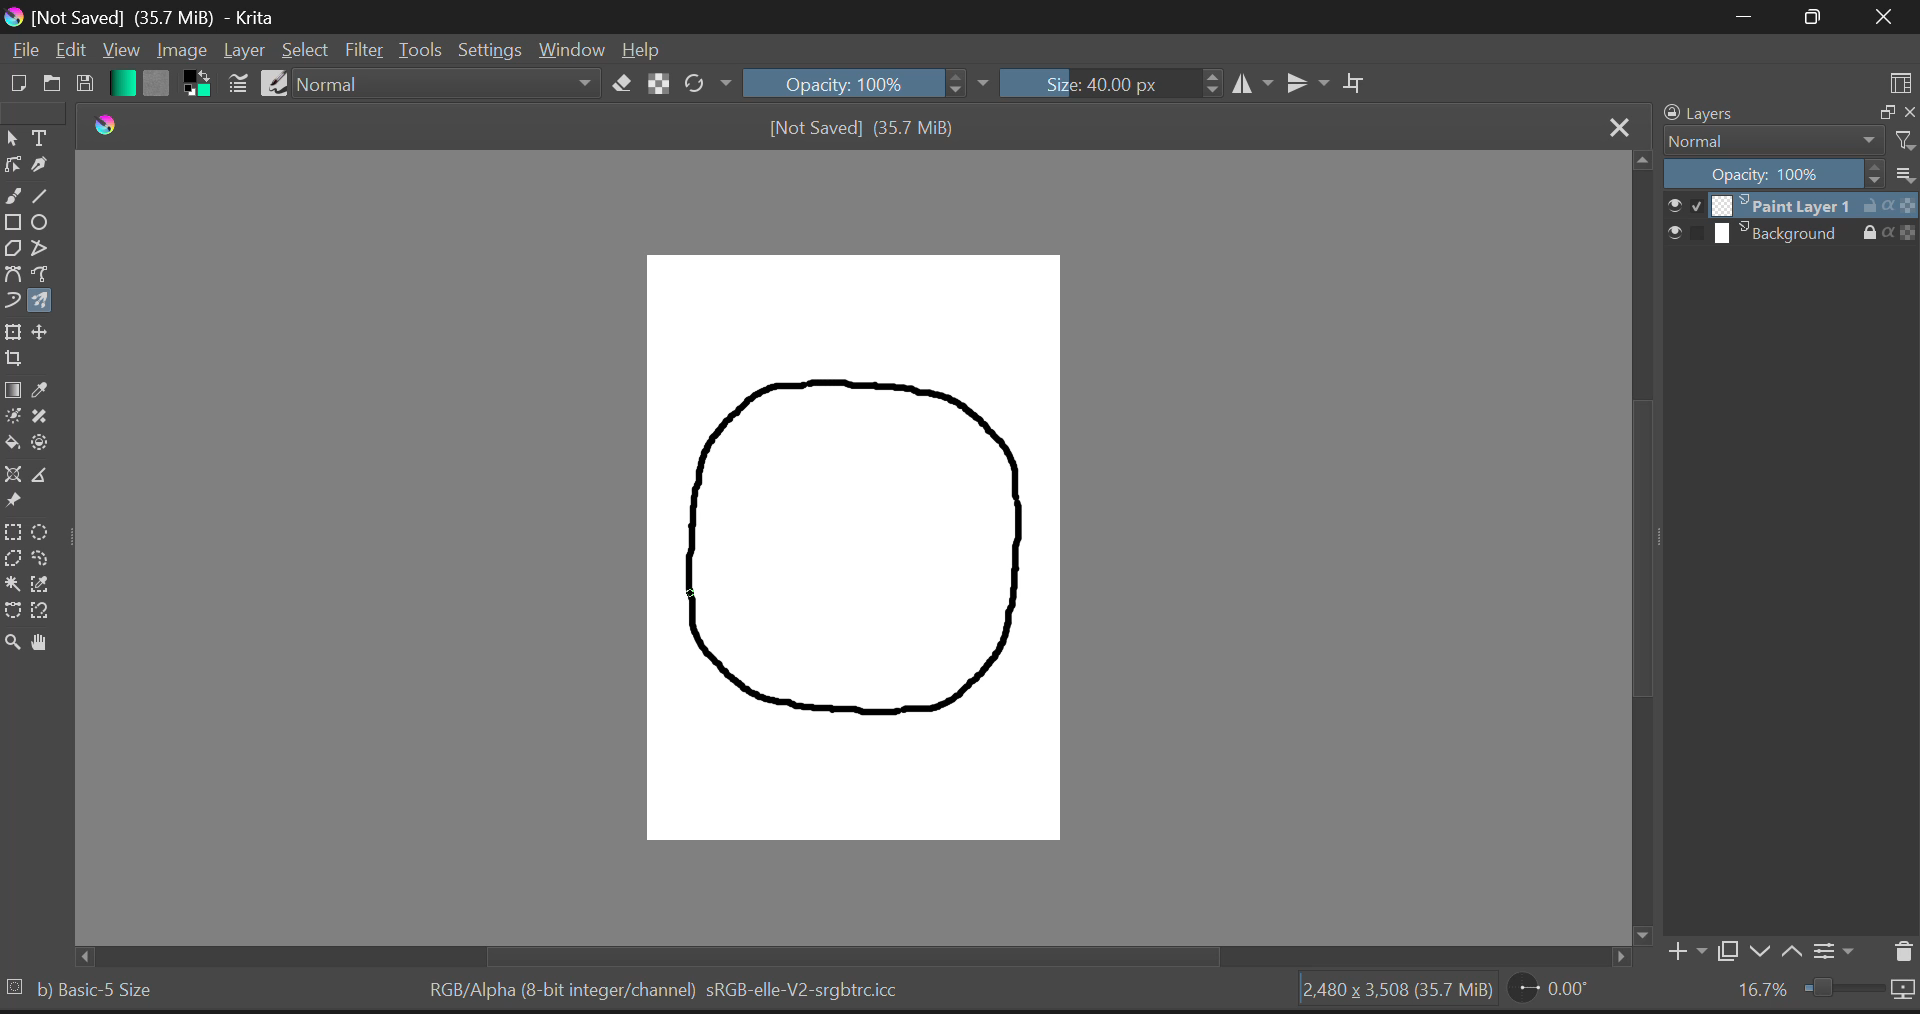 The width and height of the screenshot is (1920, 1014). What do you see at coordinates (48, 531) in the screenshot?
I see `Circular Selection` at bounding box center [48, 531].